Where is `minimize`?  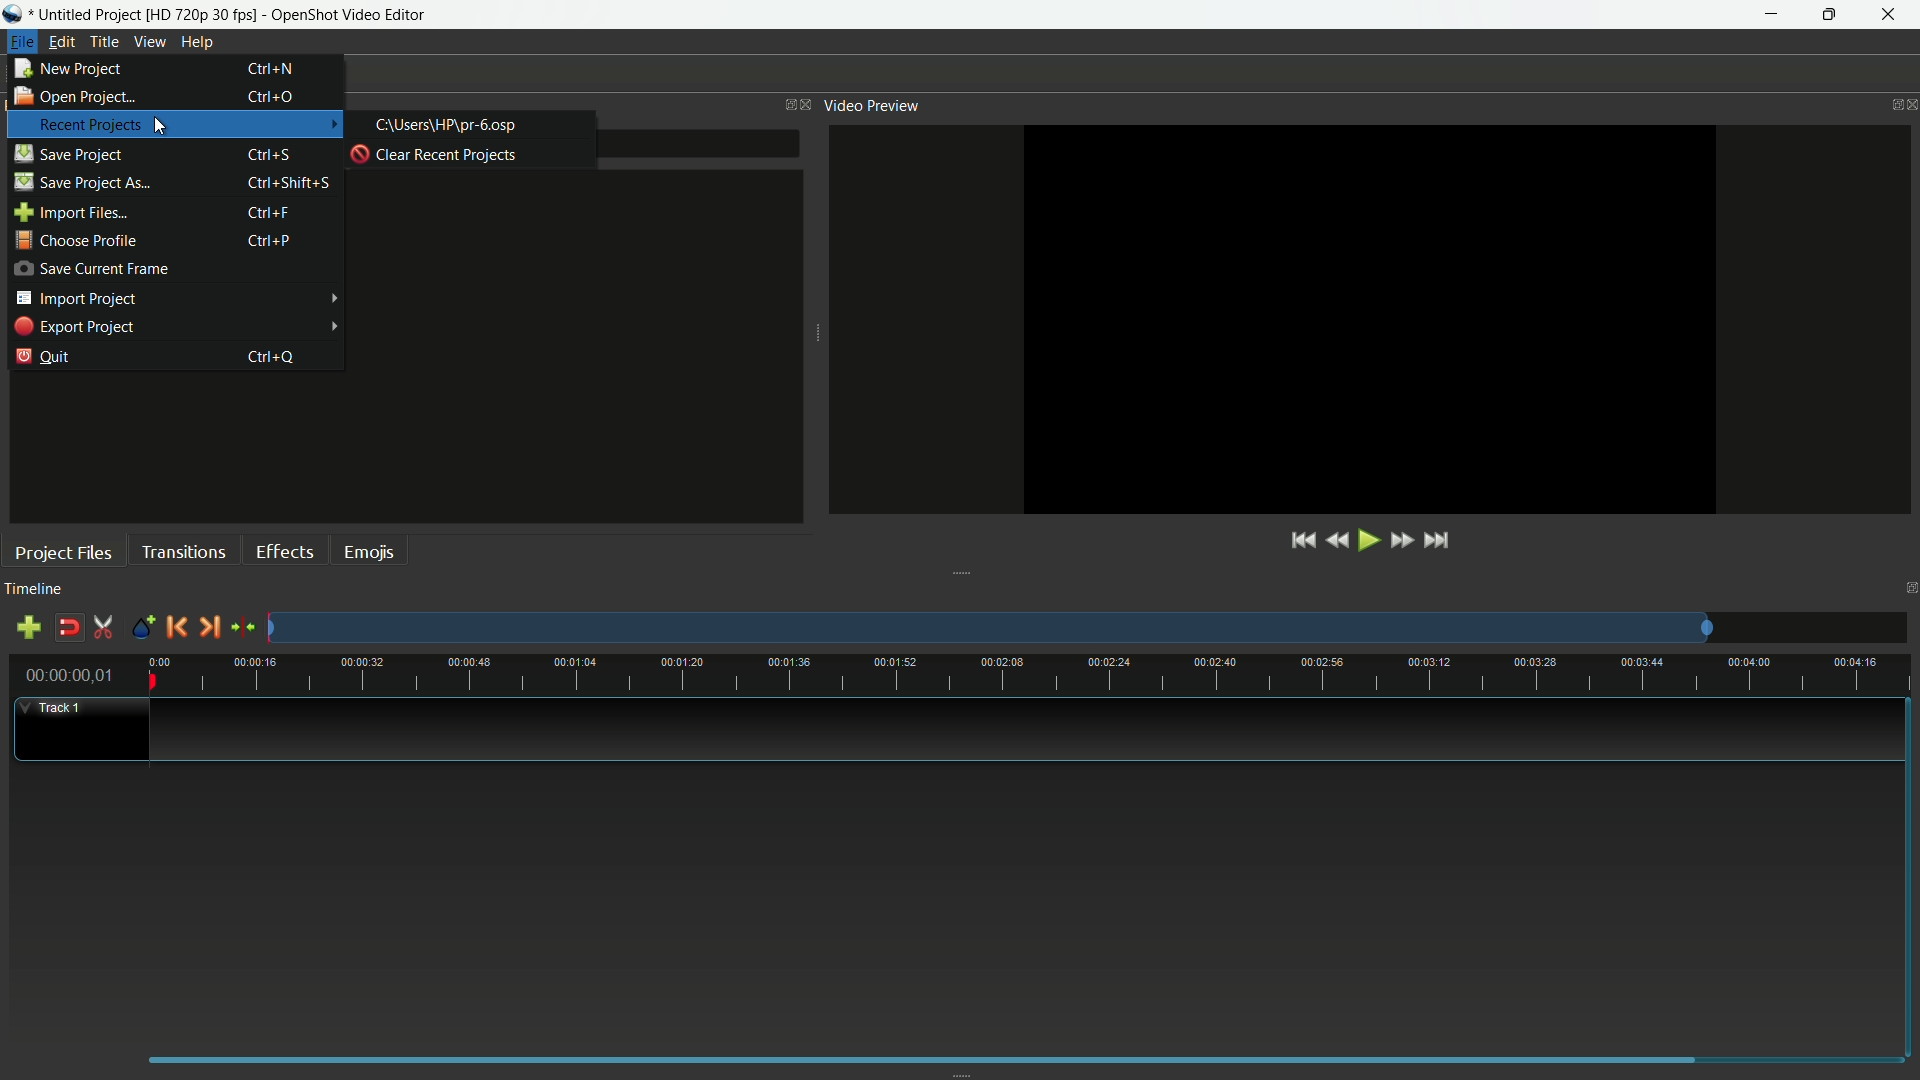
minimize is located at coordinates (1773, 15).